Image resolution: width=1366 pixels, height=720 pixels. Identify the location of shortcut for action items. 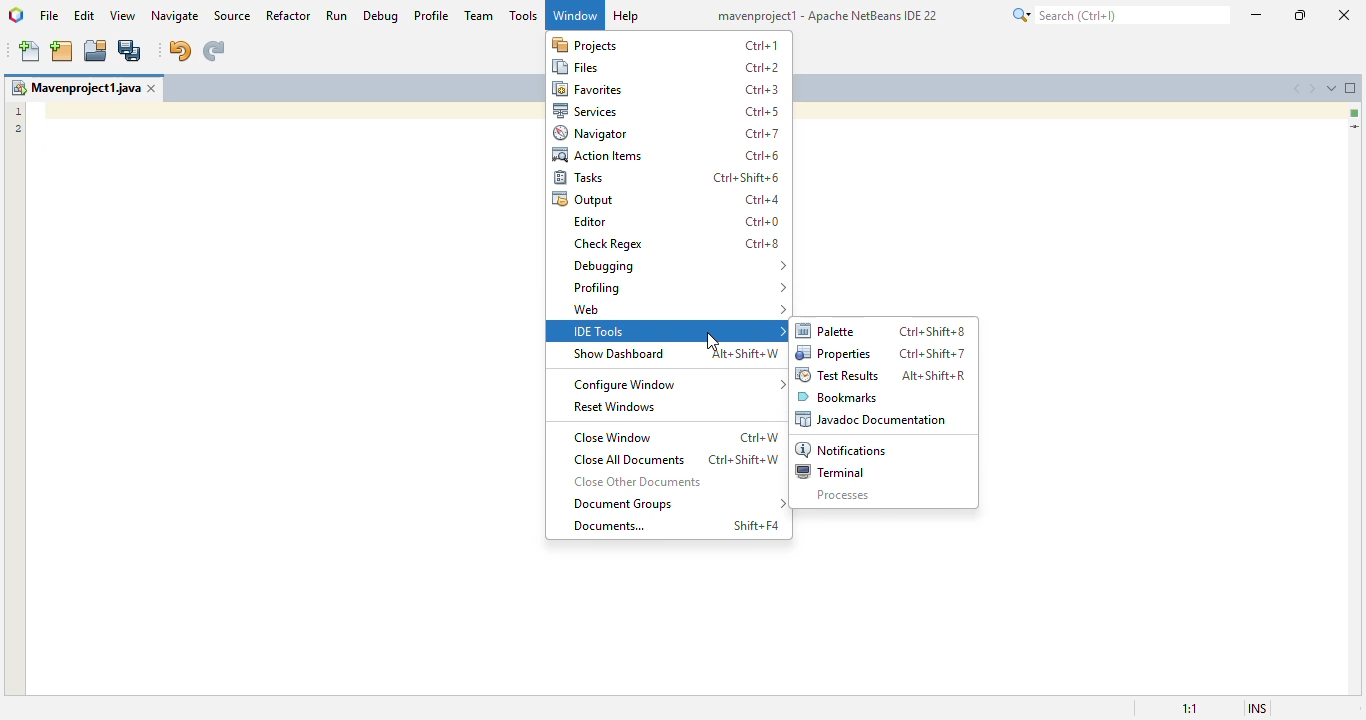
(762, 155).